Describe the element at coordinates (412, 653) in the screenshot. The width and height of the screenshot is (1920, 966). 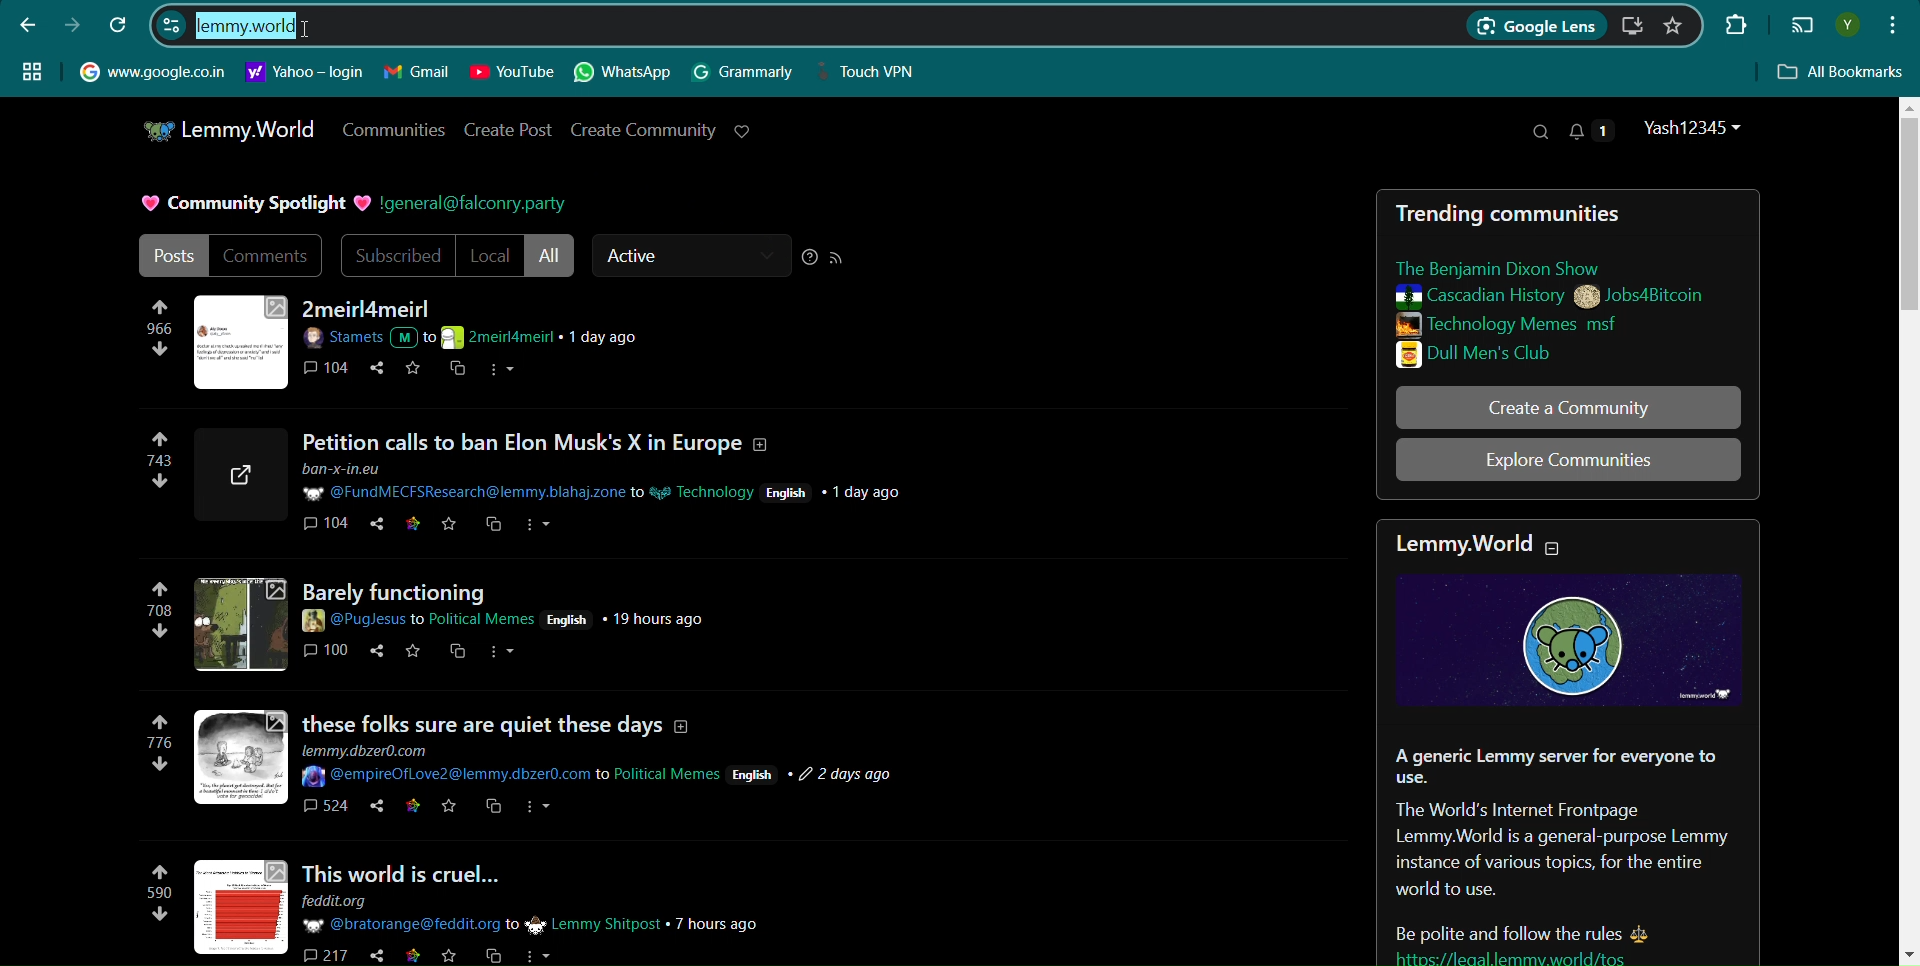
I see `star` at that location.